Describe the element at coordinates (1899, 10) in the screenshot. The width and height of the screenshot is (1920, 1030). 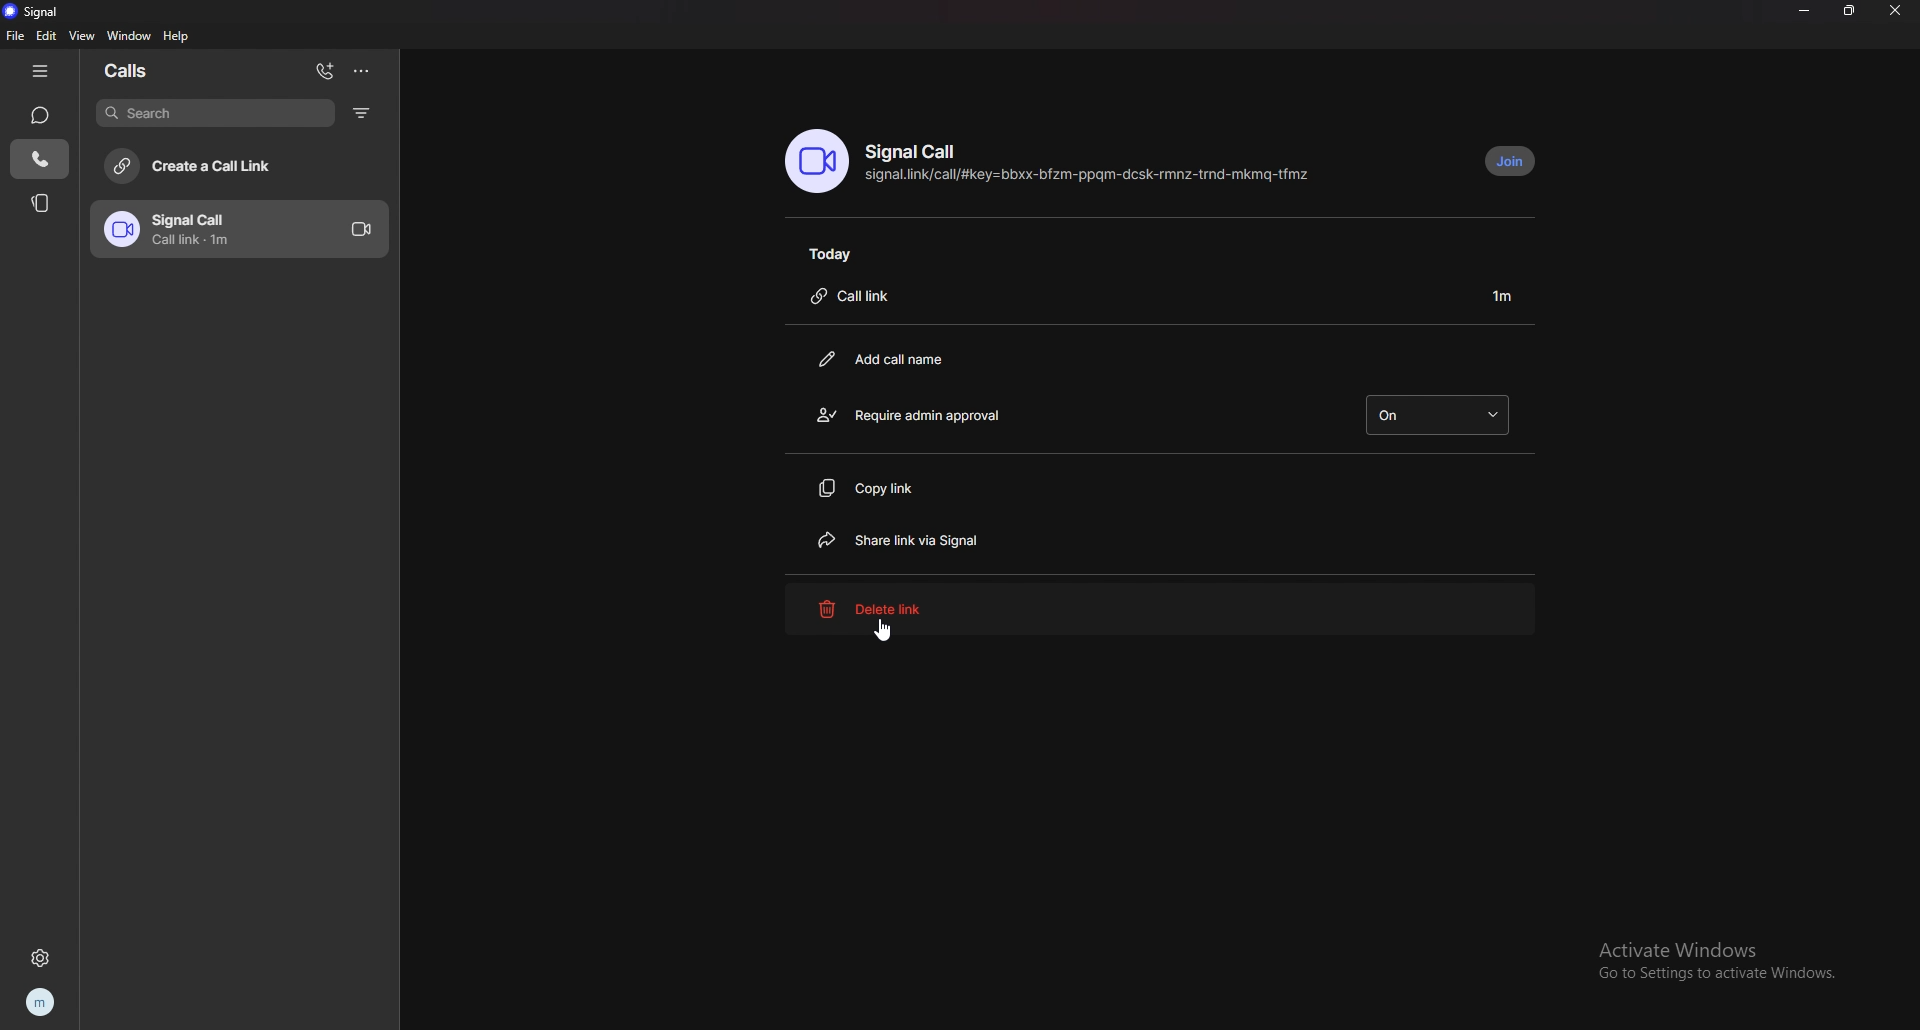
I see `close` at that location.